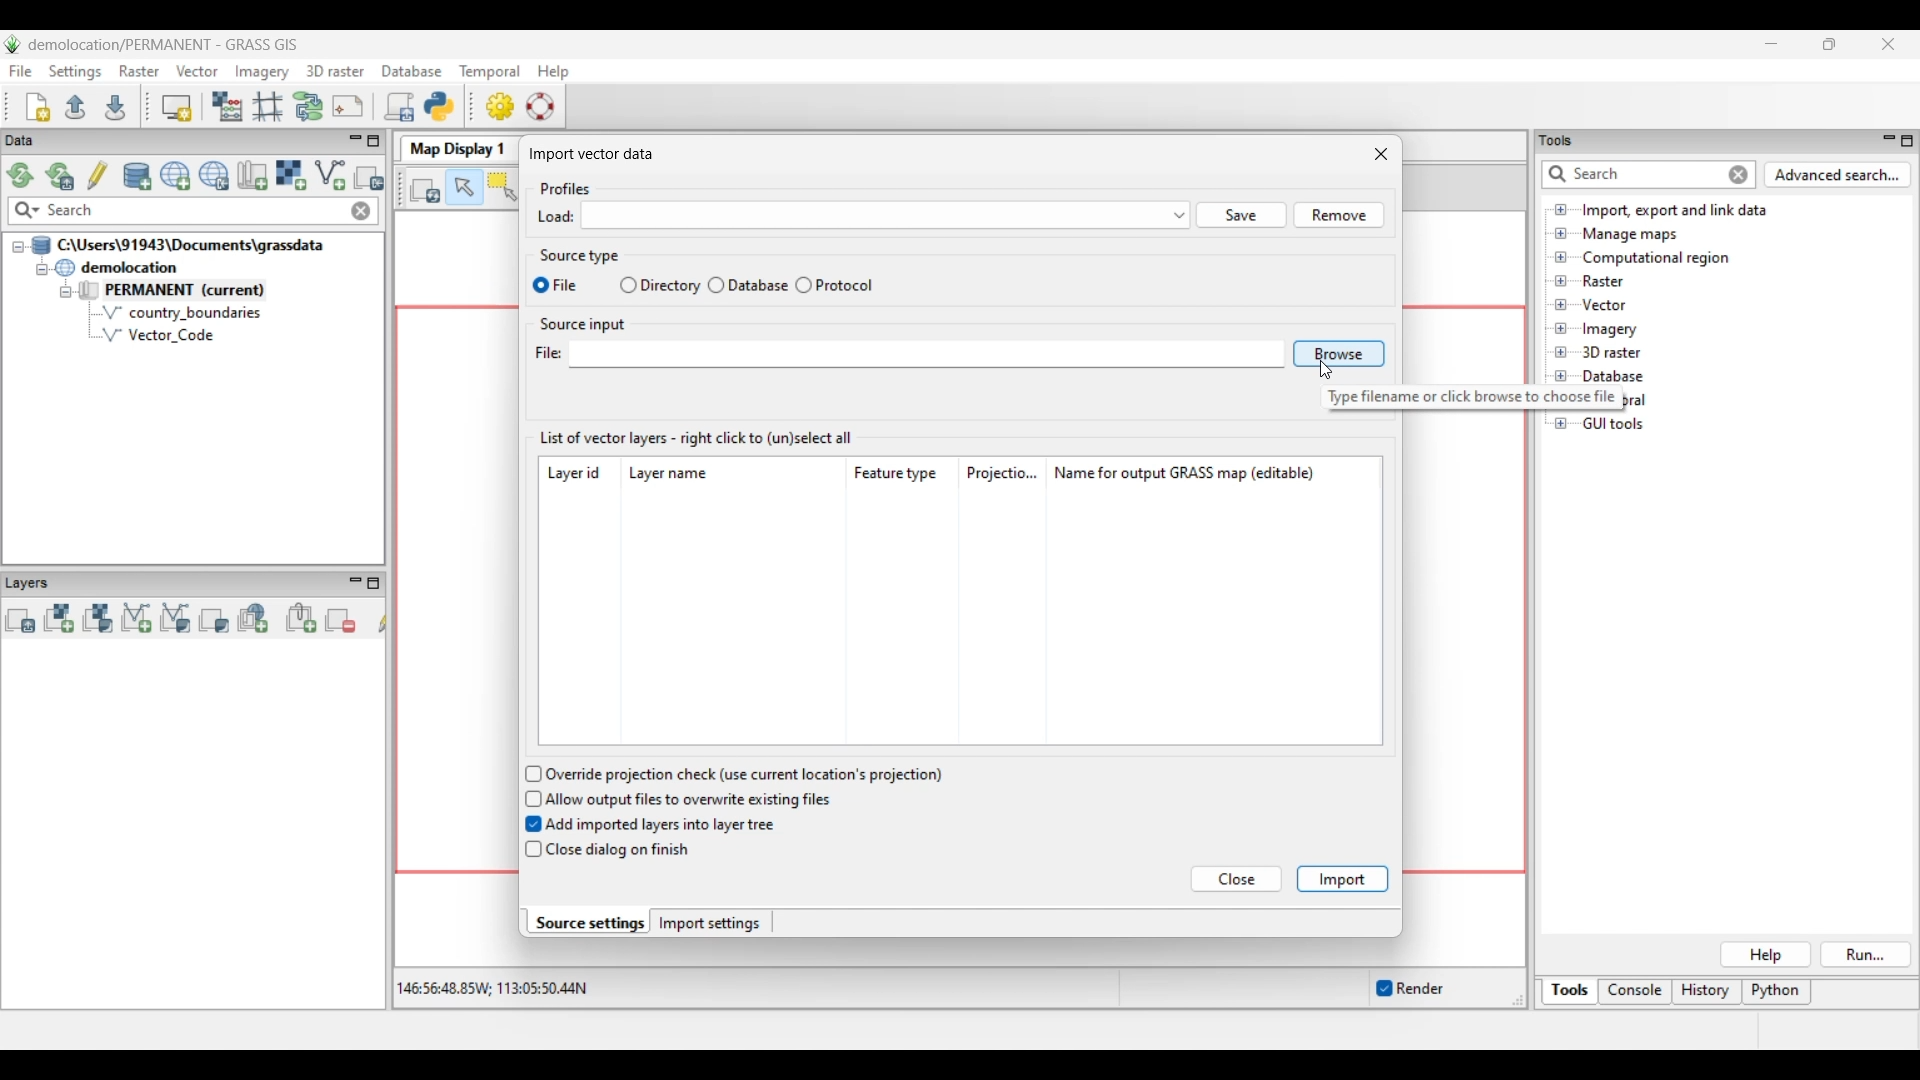 This screenshot has height=1080, width=1920. Describe the element at coordinates (1609, 330) in the screenshot. I see `Double click to see files under Imagery` at that location.